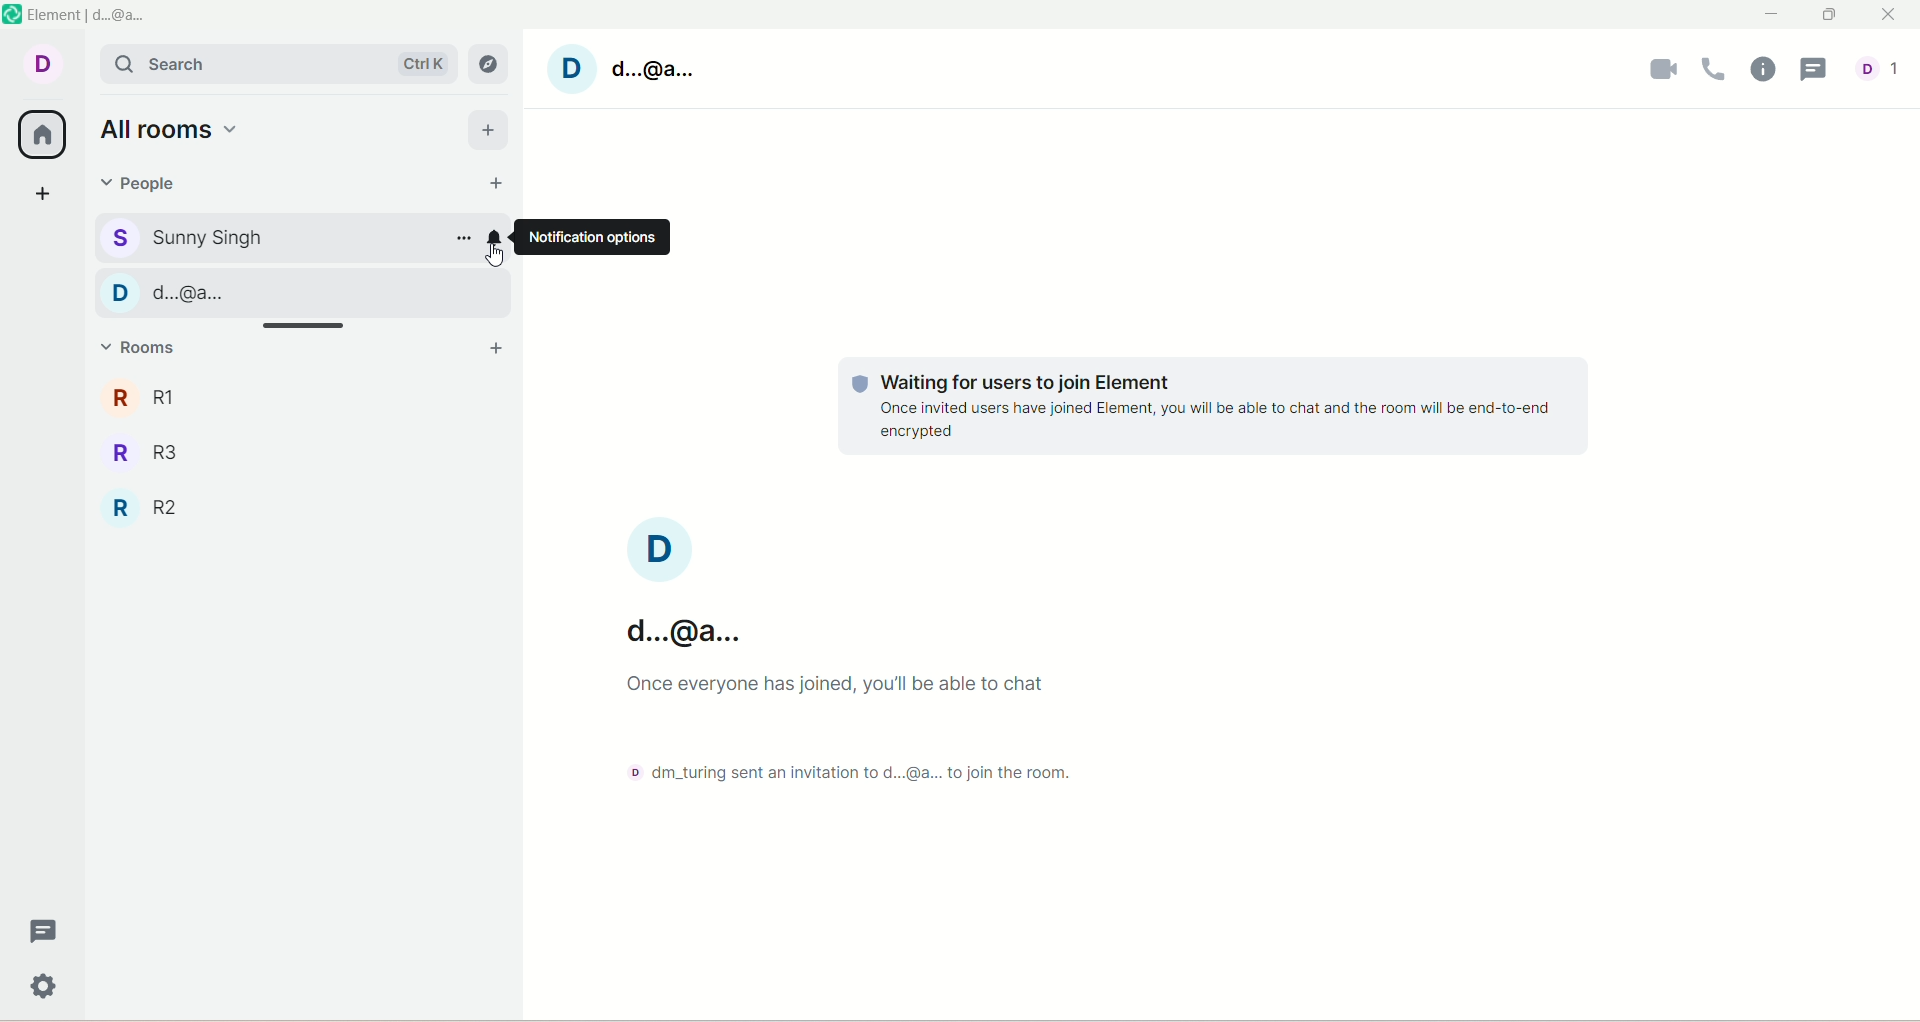 The height and width of the screenshot is (1022, 1920). Describe the element at coordinates (464, 239) in the screenshot. I see `options` at that location.